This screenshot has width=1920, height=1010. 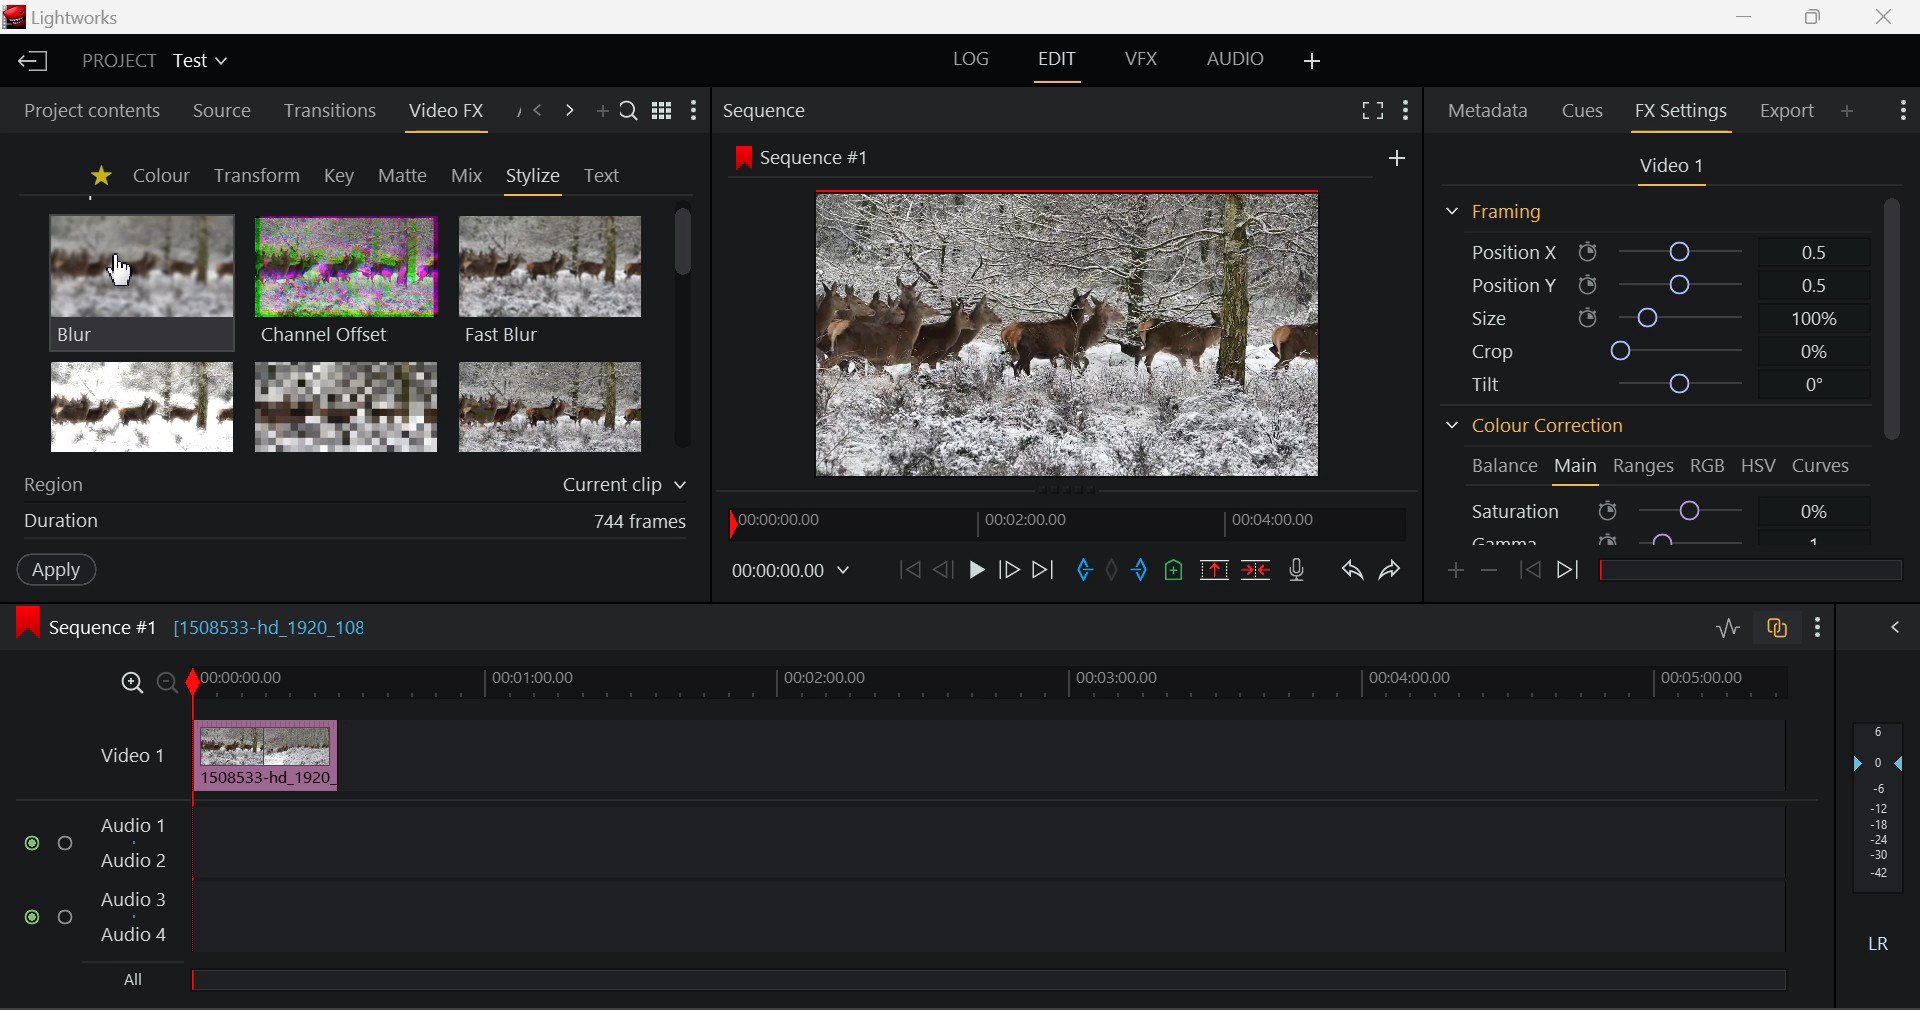 I want to click on Undo, so click(x=1350, y=567).